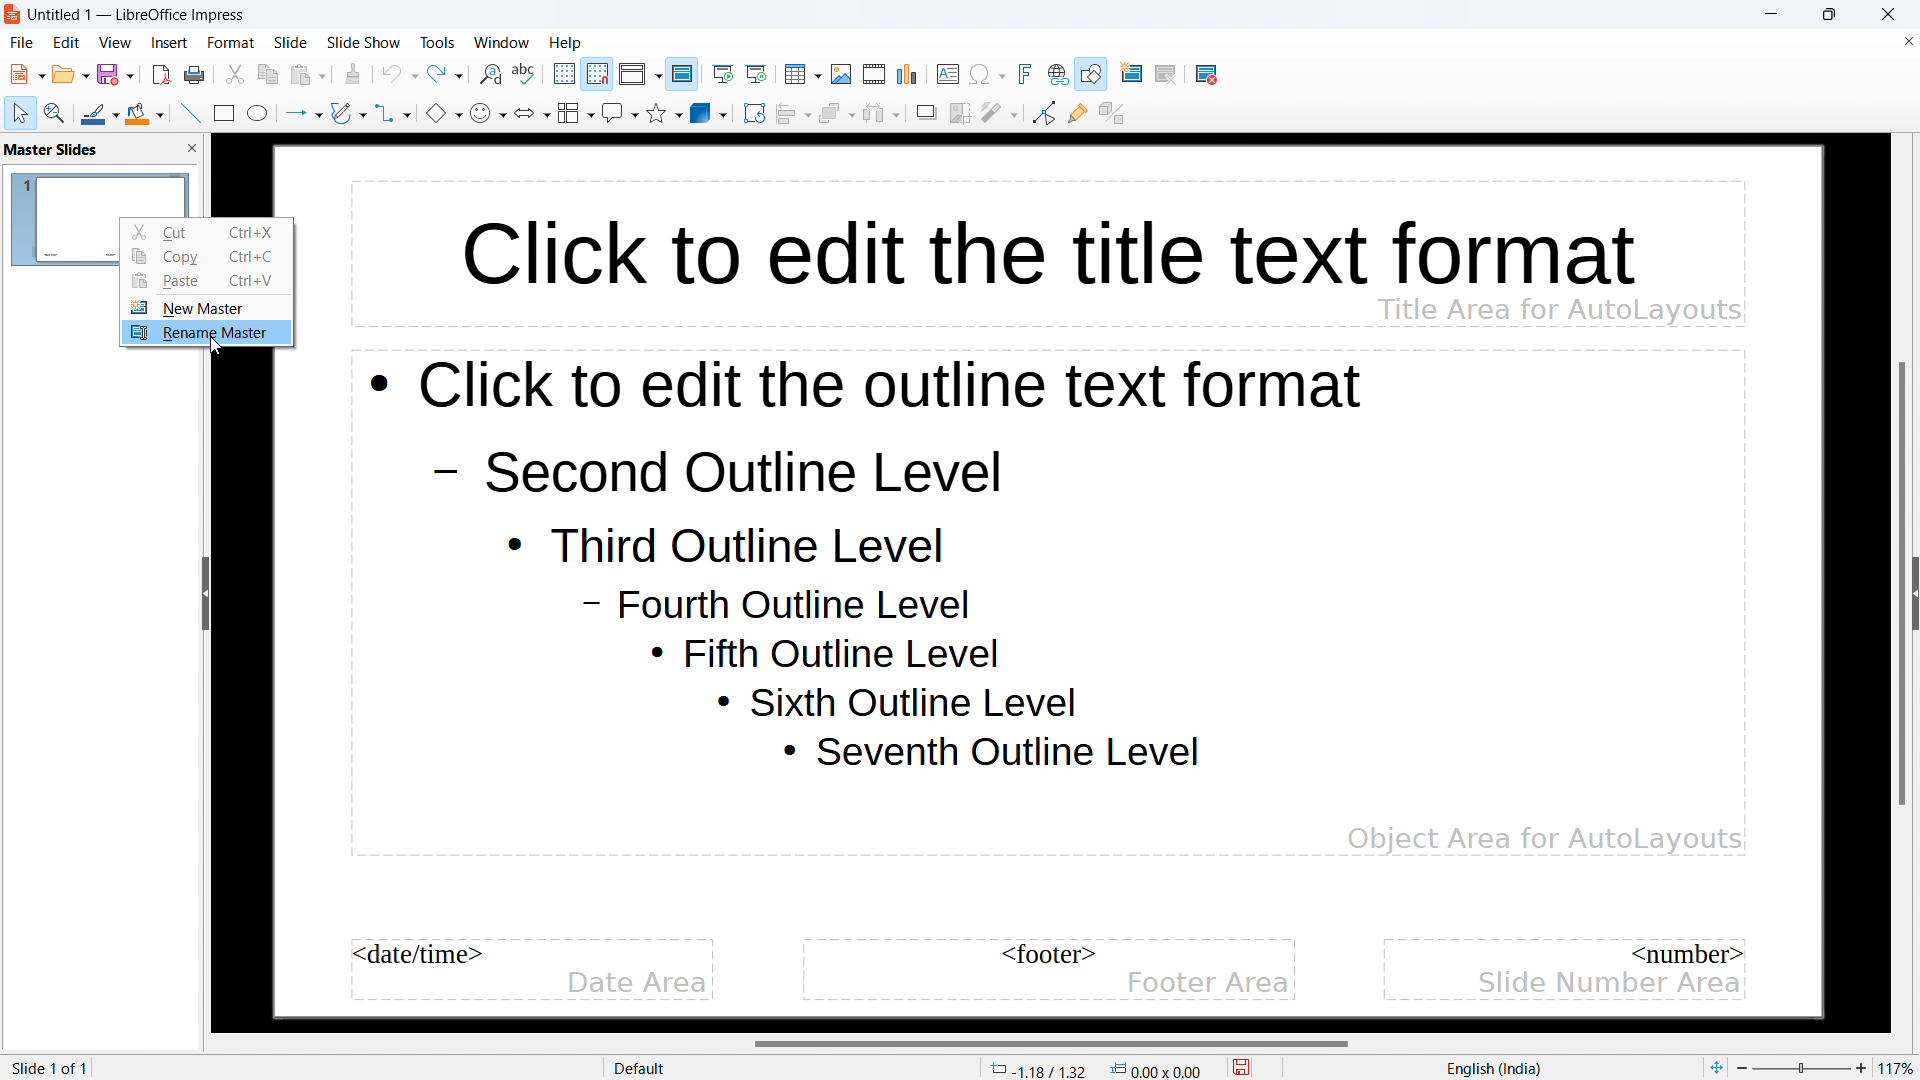 Image resolution: width=1920 pixels, height=1080 pixels. I want to click on tools, so click(438, 43).